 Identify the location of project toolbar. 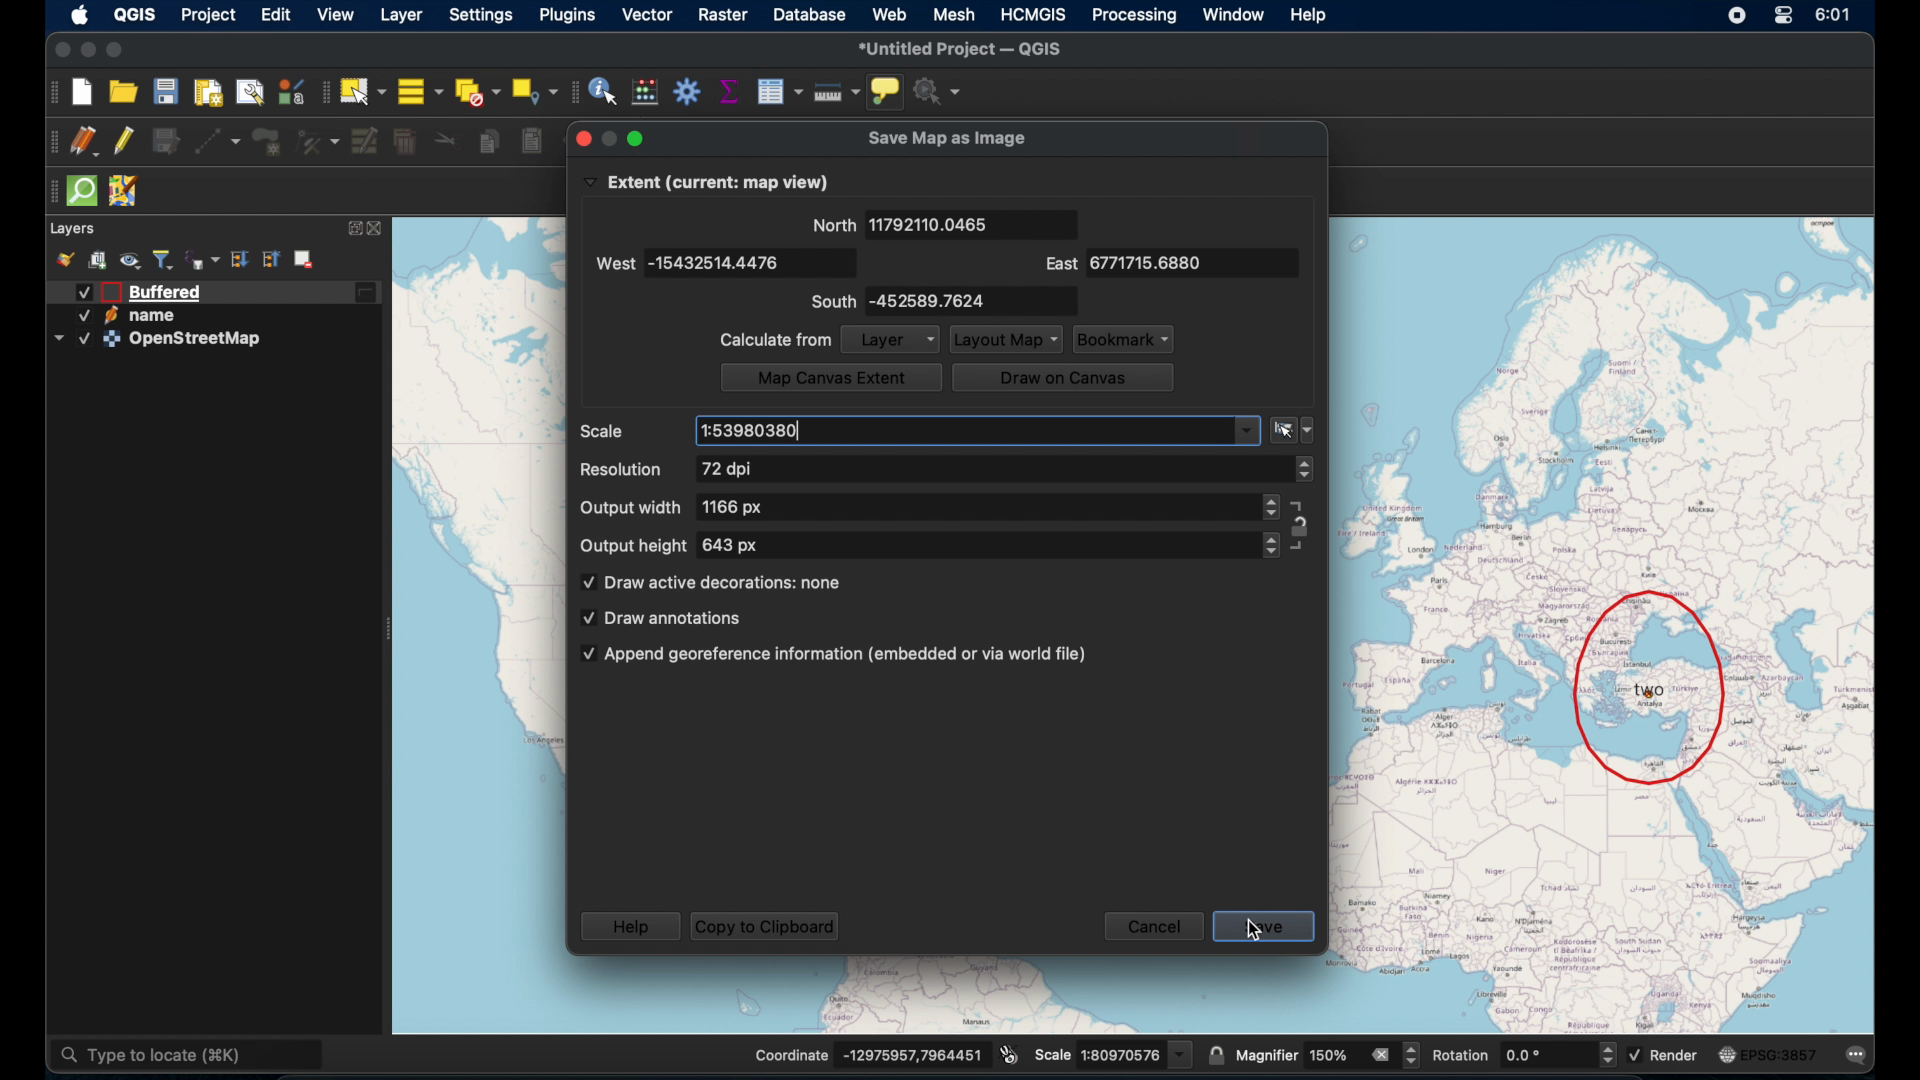
(52, 92).